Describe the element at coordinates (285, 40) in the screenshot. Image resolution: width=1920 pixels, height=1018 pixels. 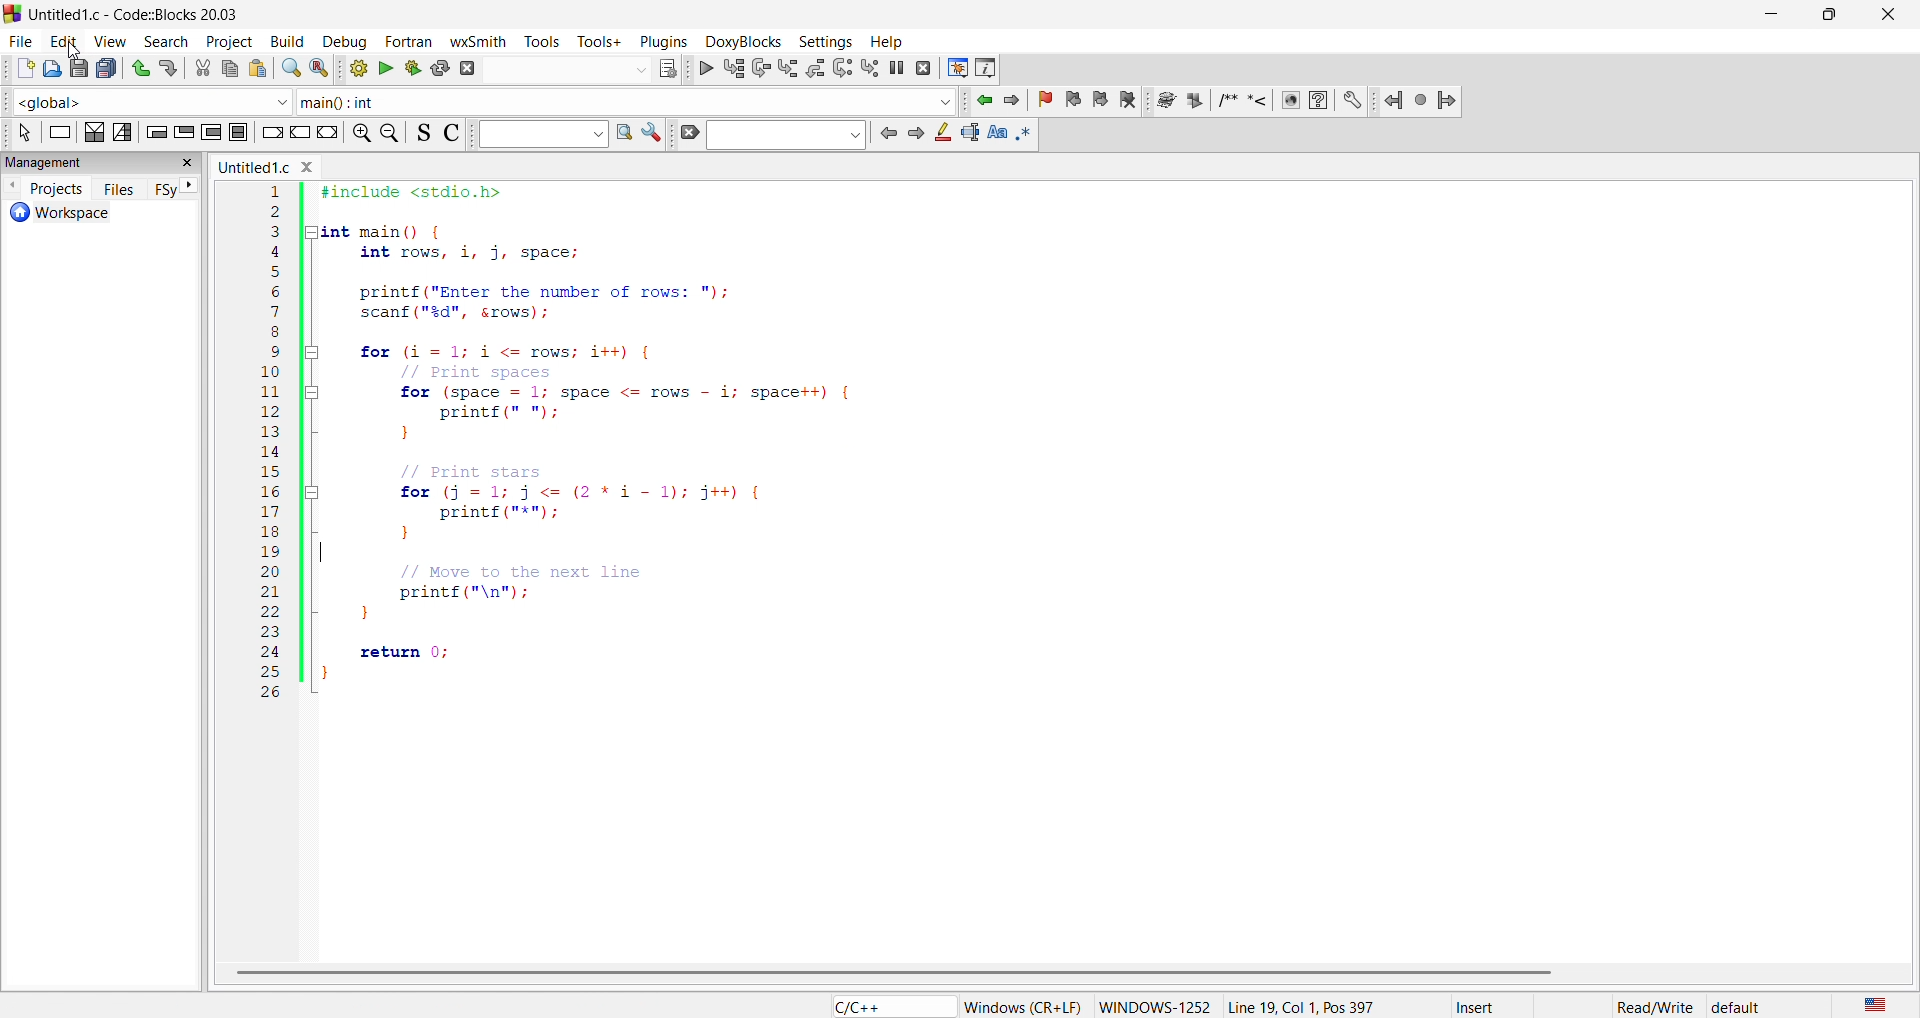
I see `build` at that location.